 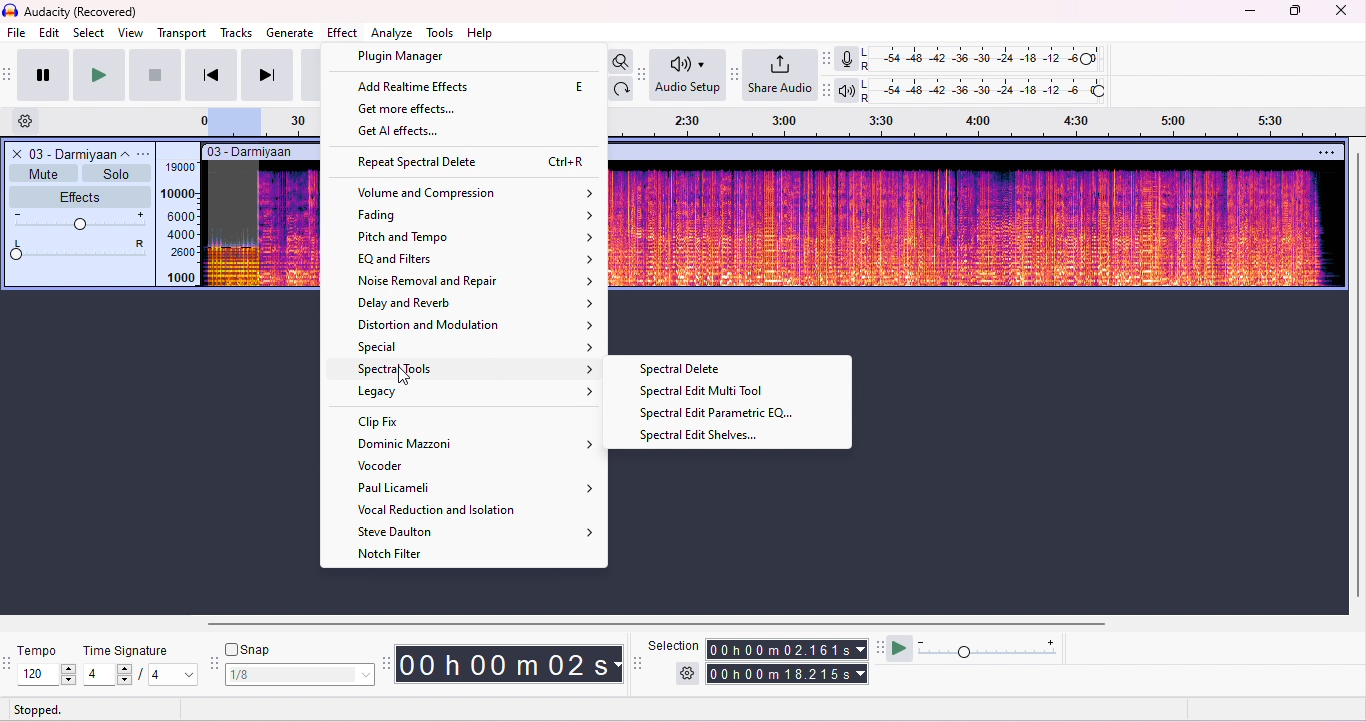 I want to click on noise removal and reoair, so click(x=477, y=281).